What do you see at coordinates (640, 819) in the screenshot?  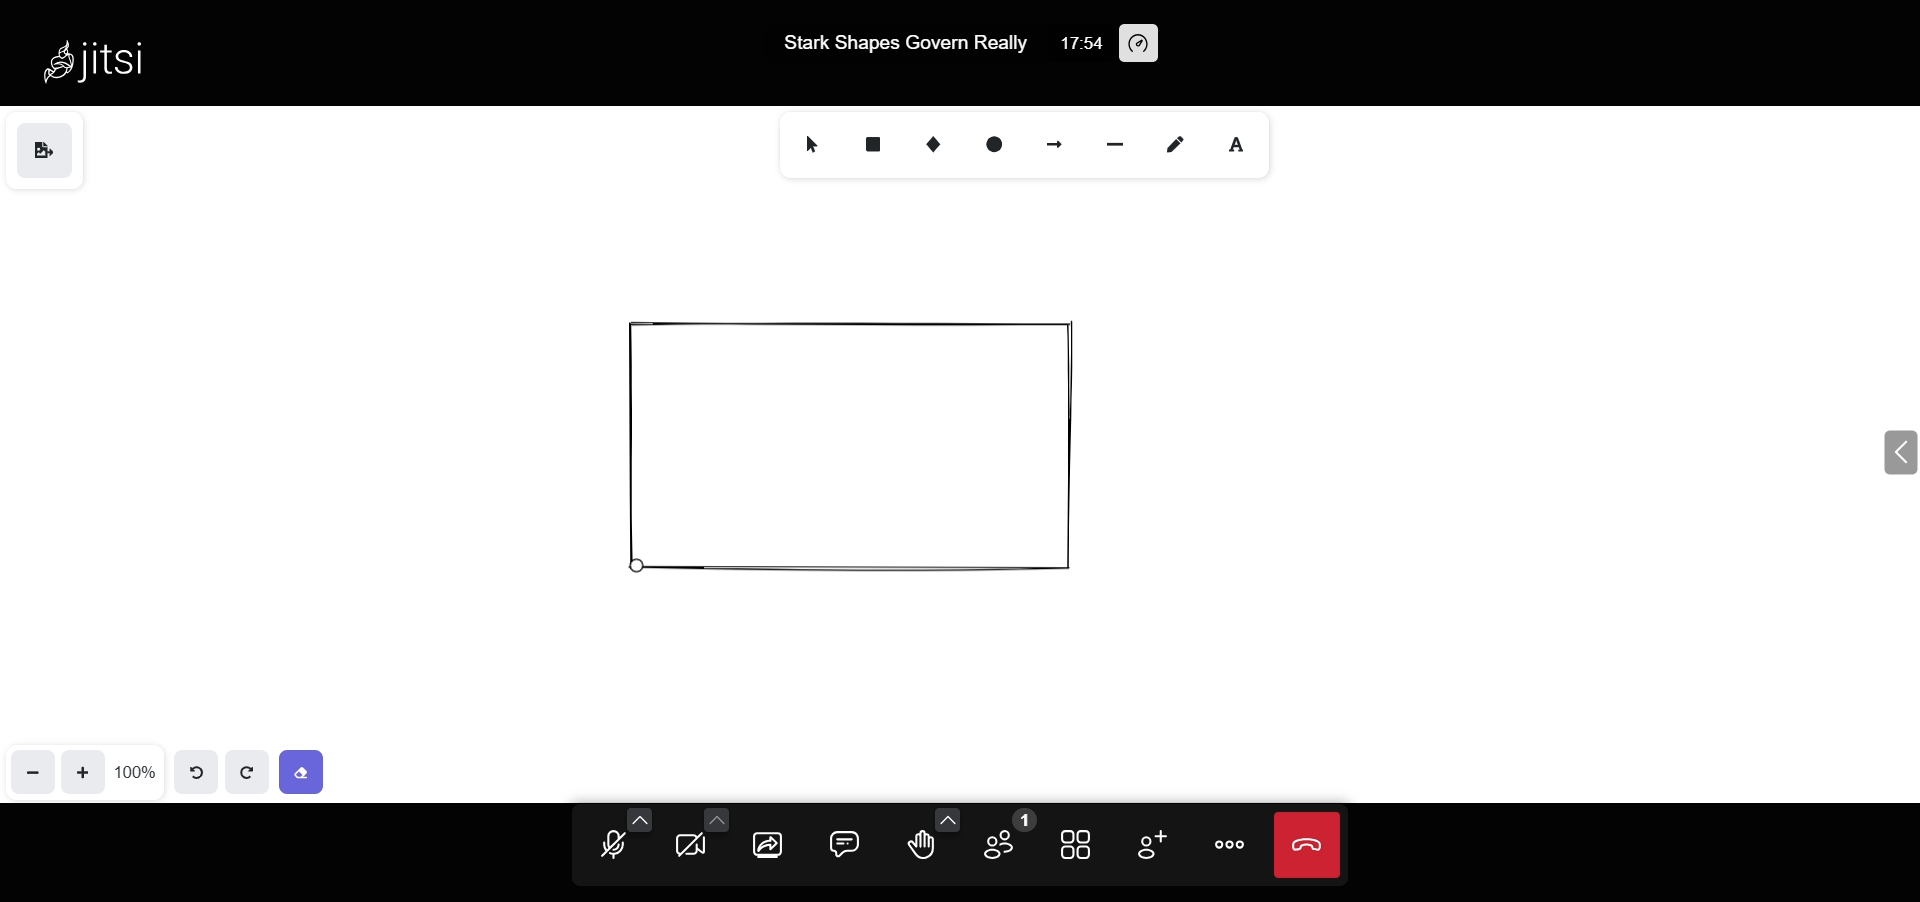 I see `more audio option` at bounding box center [640, 819].